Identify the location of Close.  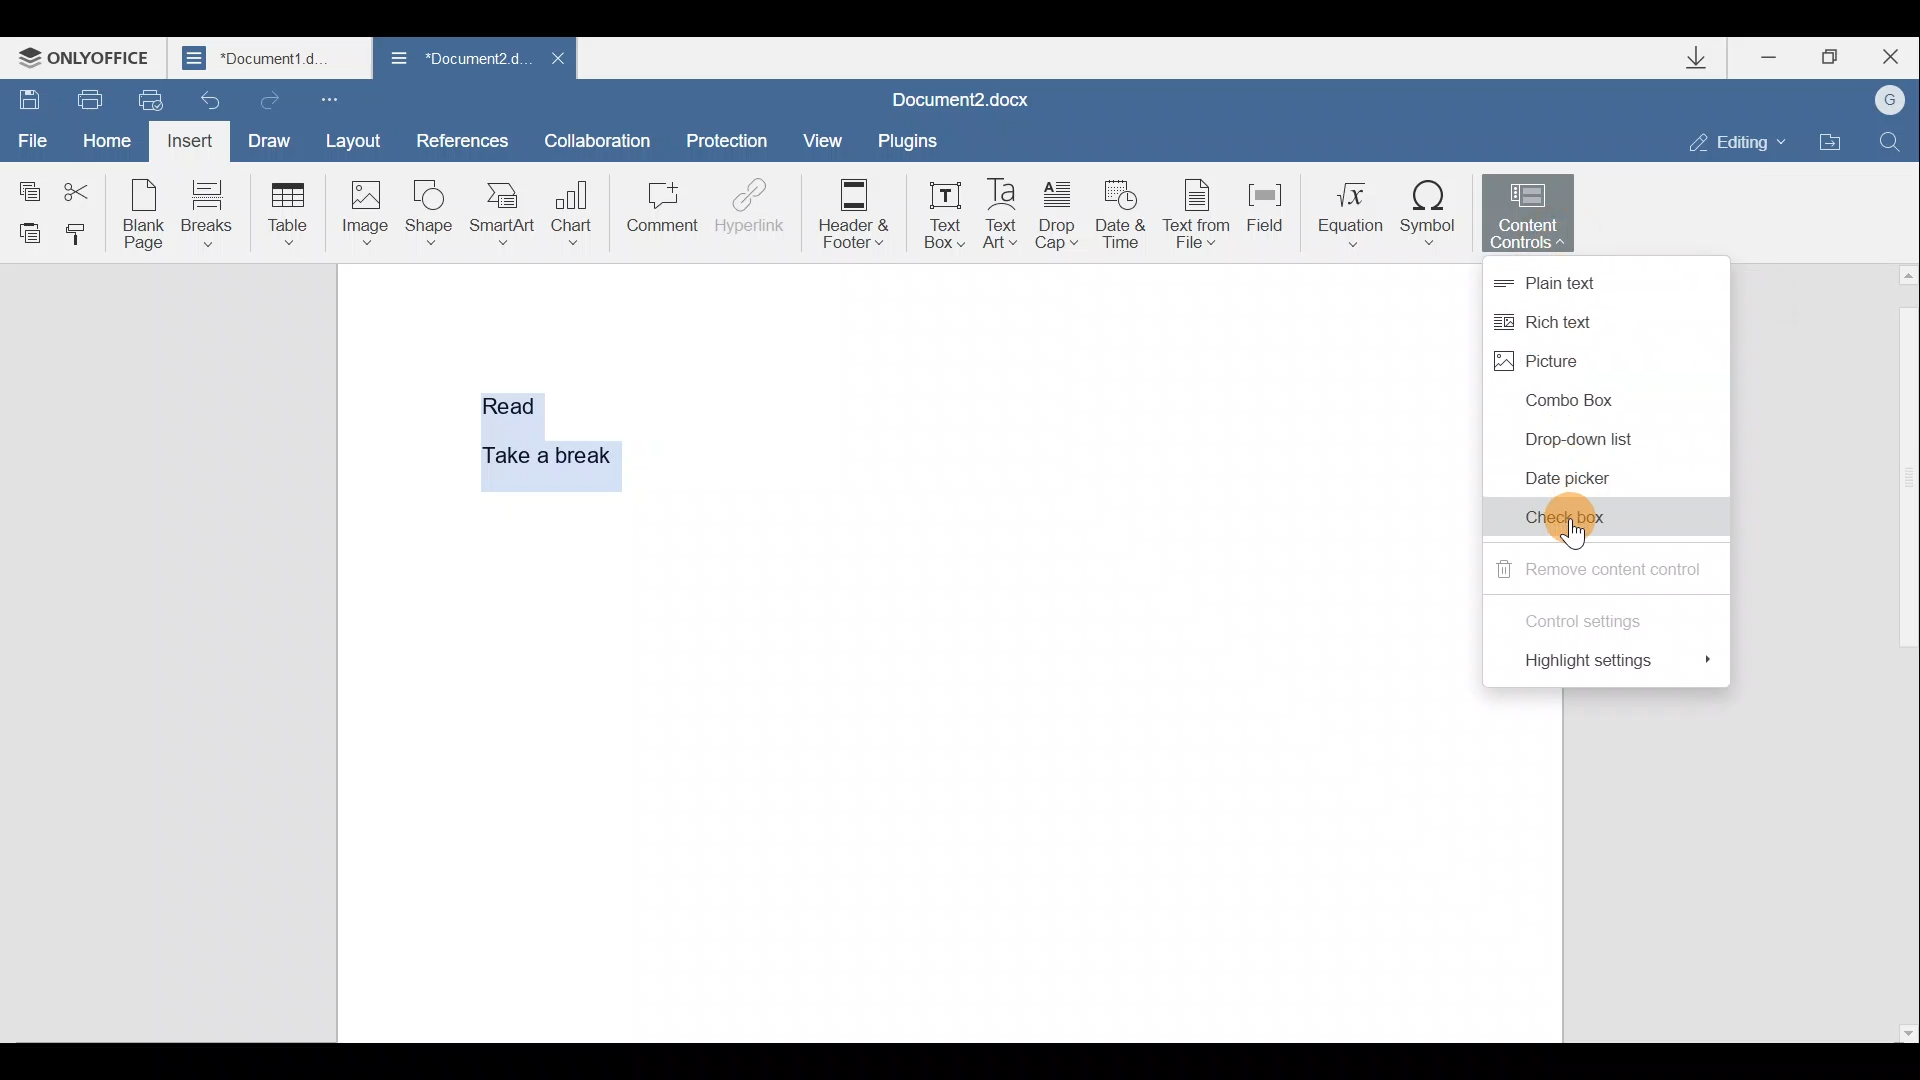
(1897, 56).